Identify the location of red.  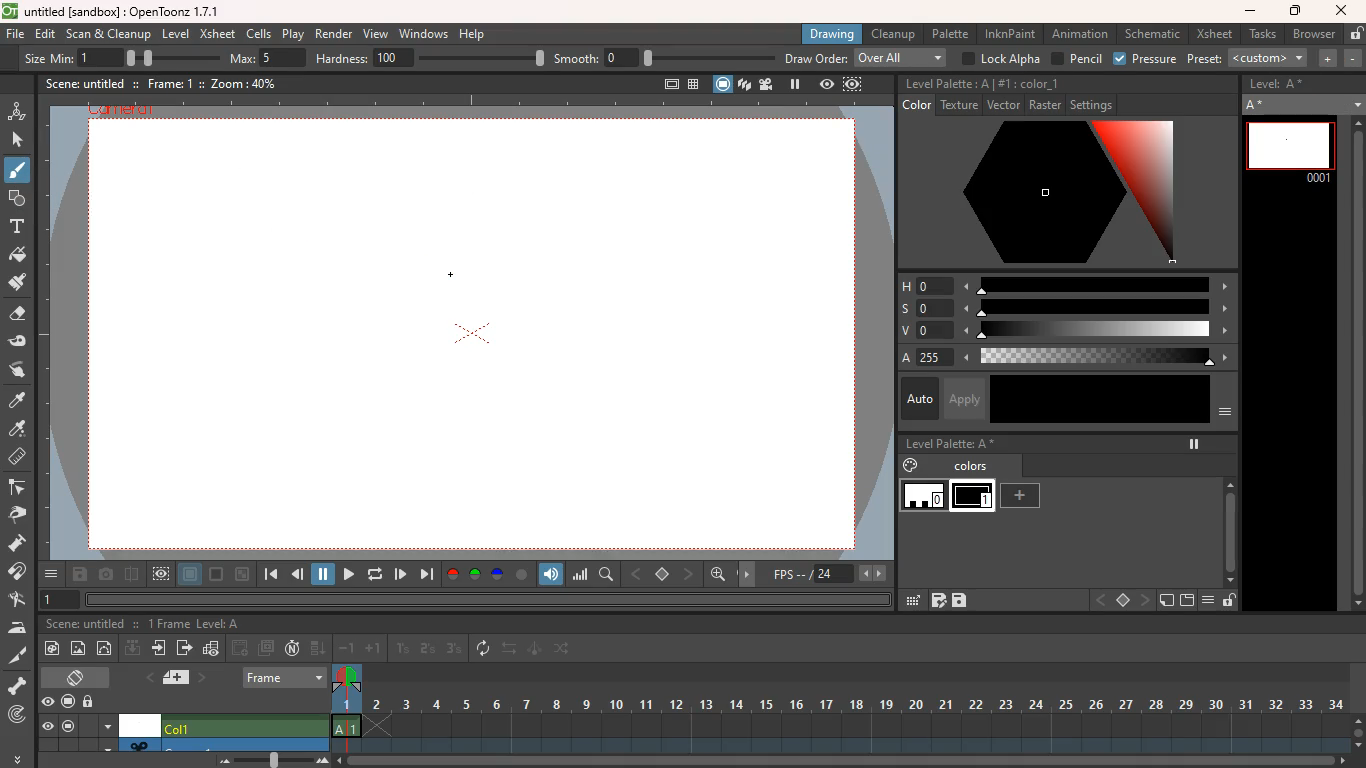
(452, 574).